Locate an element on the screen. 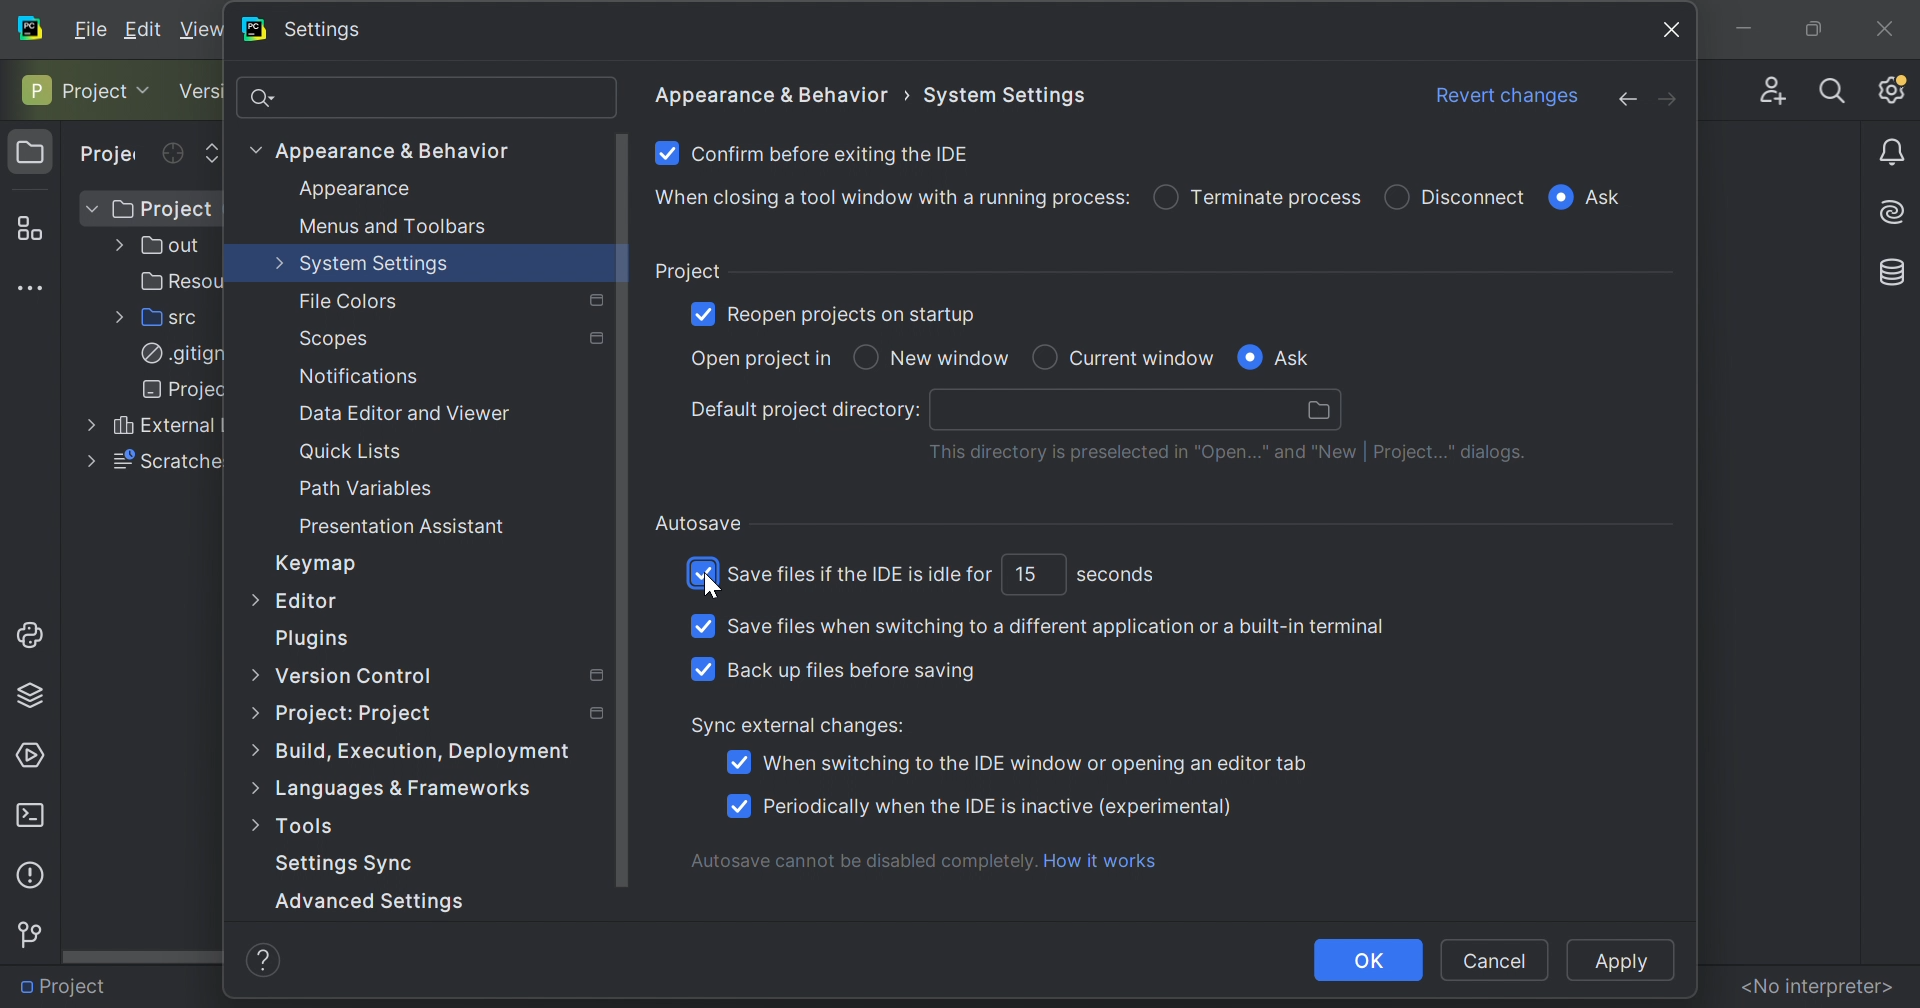  Python packages is located at coordinates (37, 693).